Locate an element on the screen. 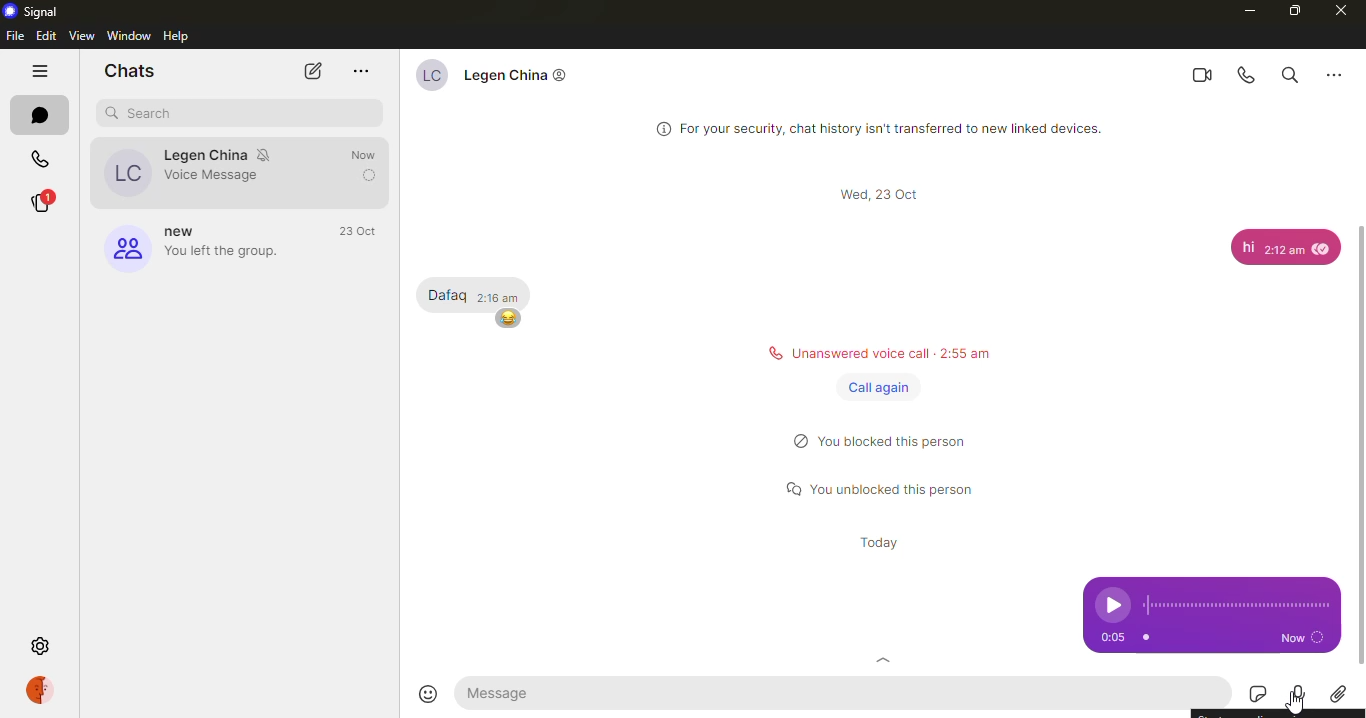  stop is located at coordinates (1146, 637).